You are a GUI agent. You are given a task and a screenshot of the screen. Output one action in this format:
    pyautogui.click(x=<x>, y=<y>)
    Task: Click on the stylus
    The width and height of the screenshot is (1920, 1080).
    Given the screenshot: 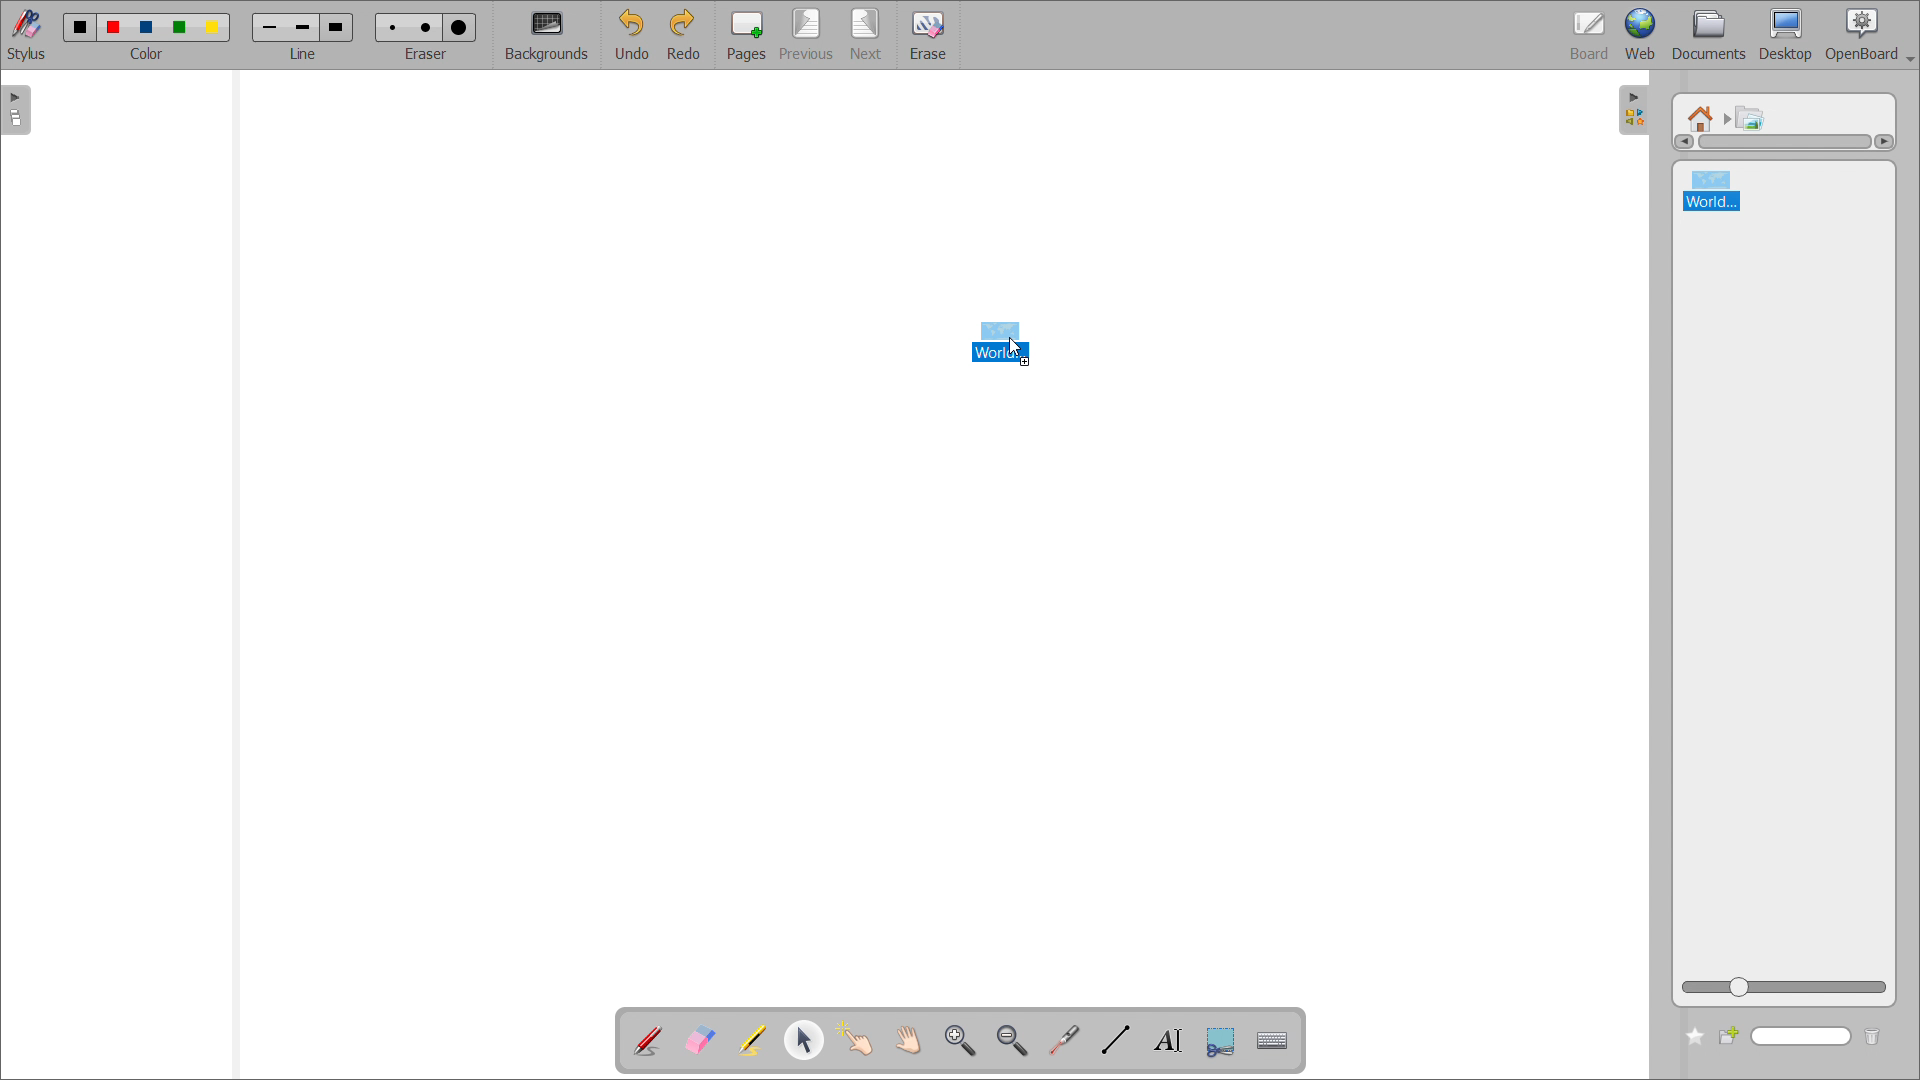 What is the action you would take?
    pyautogui.click(x=27, y=34)
    